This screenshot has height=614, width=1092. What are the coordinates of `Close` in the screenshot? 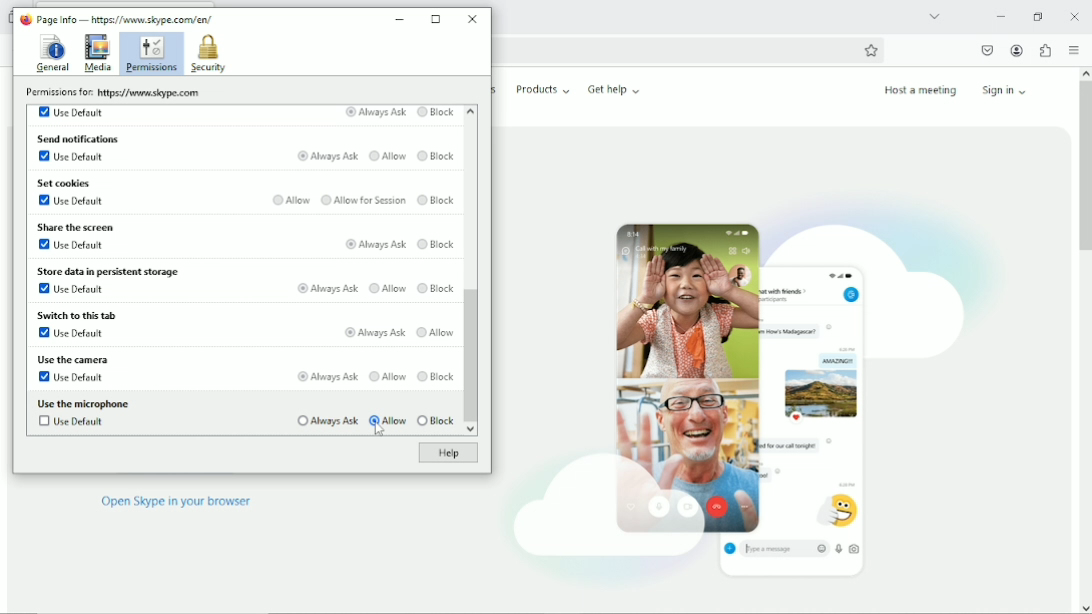 It's located at (472, 18).